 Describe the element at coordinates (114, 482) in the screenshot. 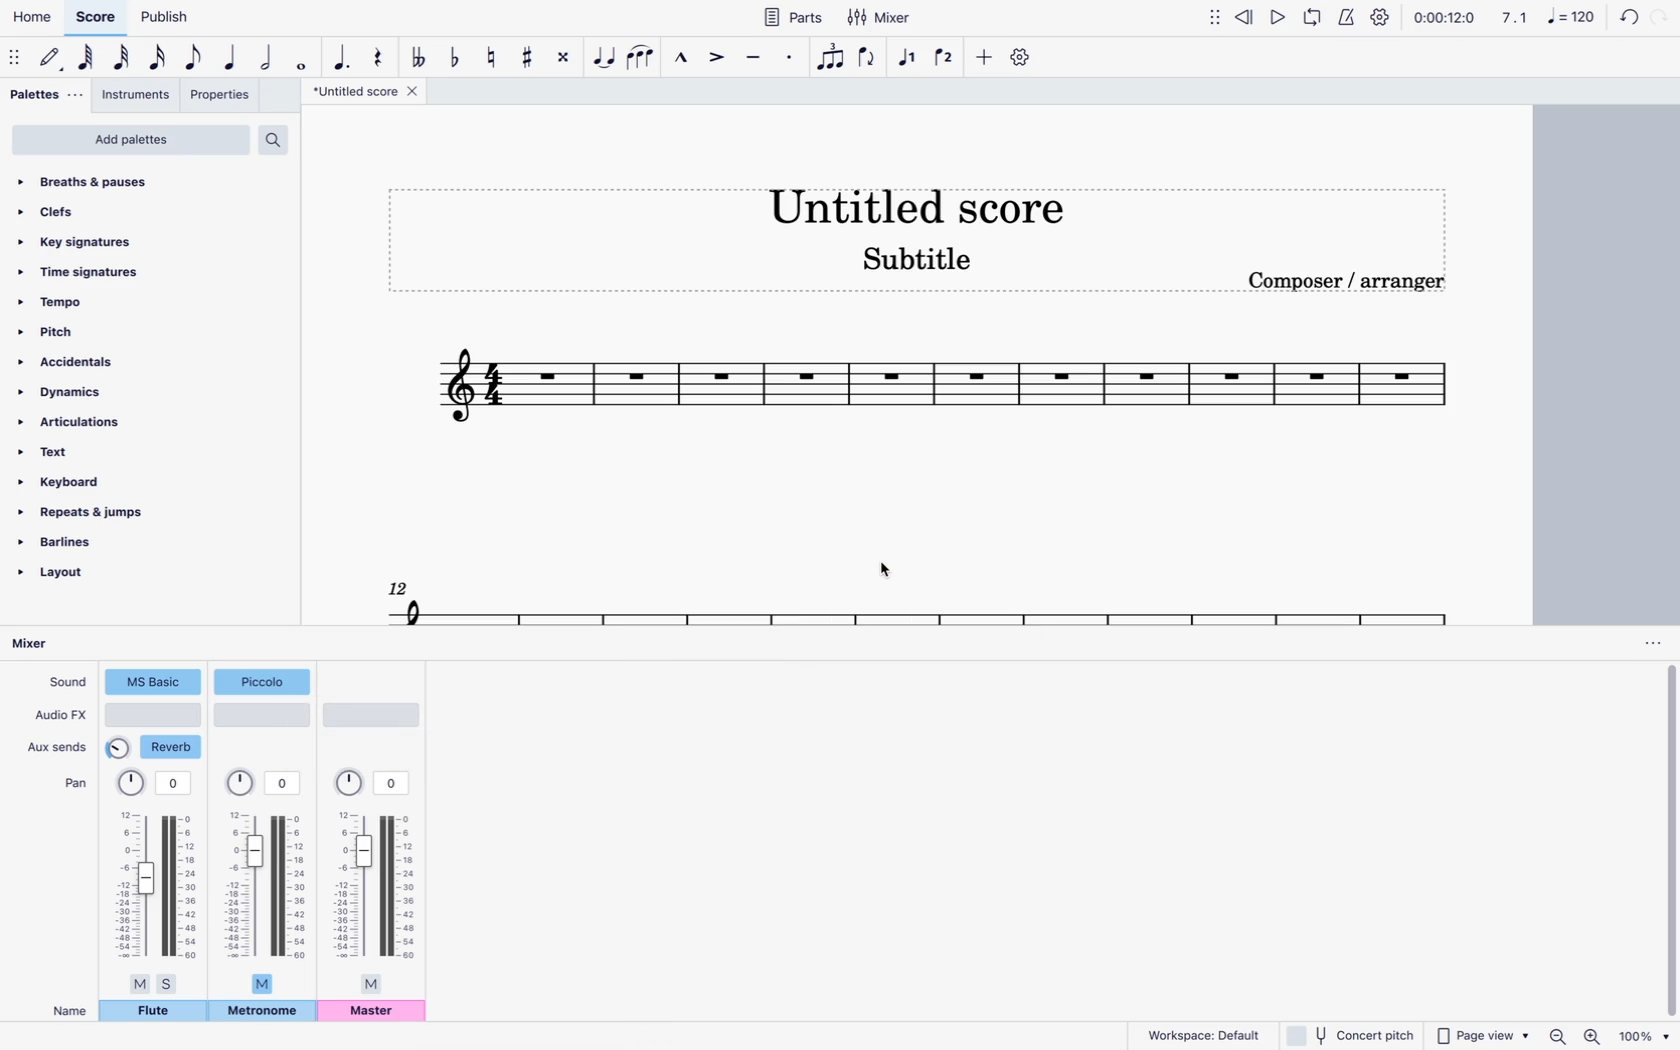

I see `keyboard` at that location.